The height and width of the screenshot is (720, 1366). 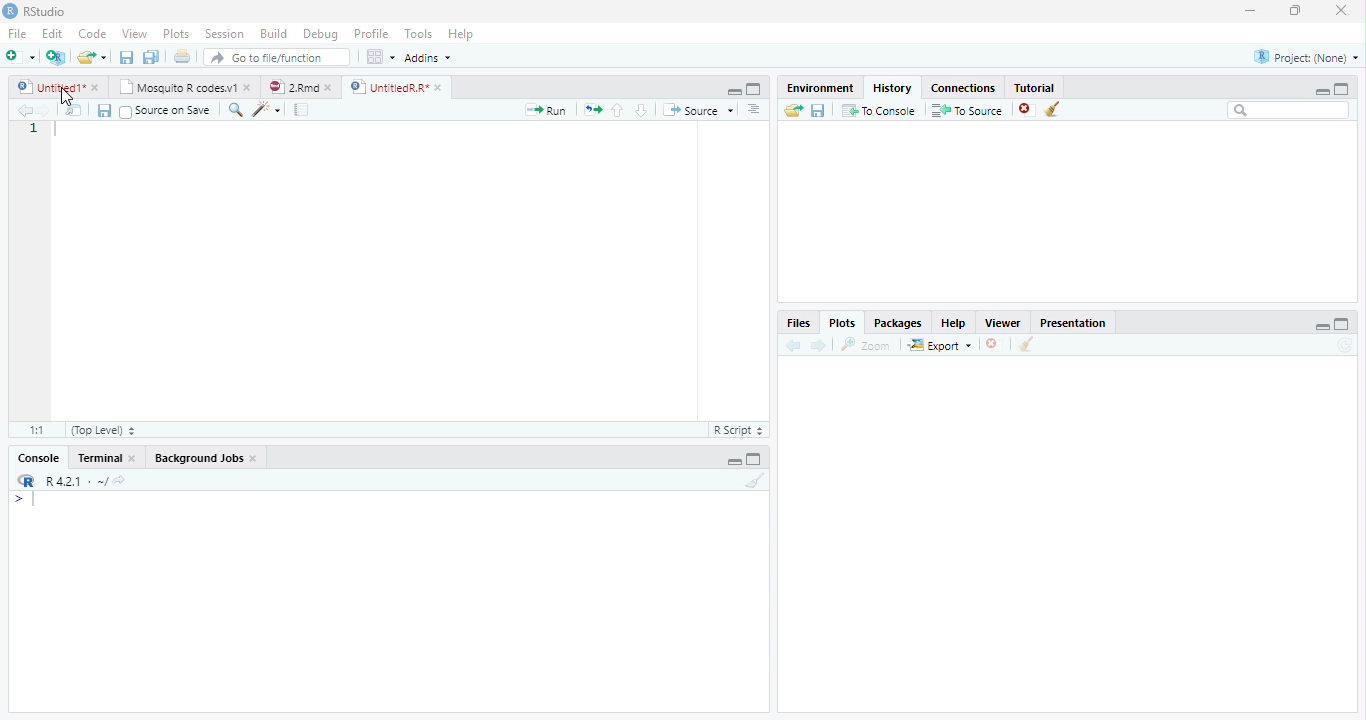 What do you see at coordinates (697, 110) in the screenshot?
I see `Source` at bounding box center [697, 110].